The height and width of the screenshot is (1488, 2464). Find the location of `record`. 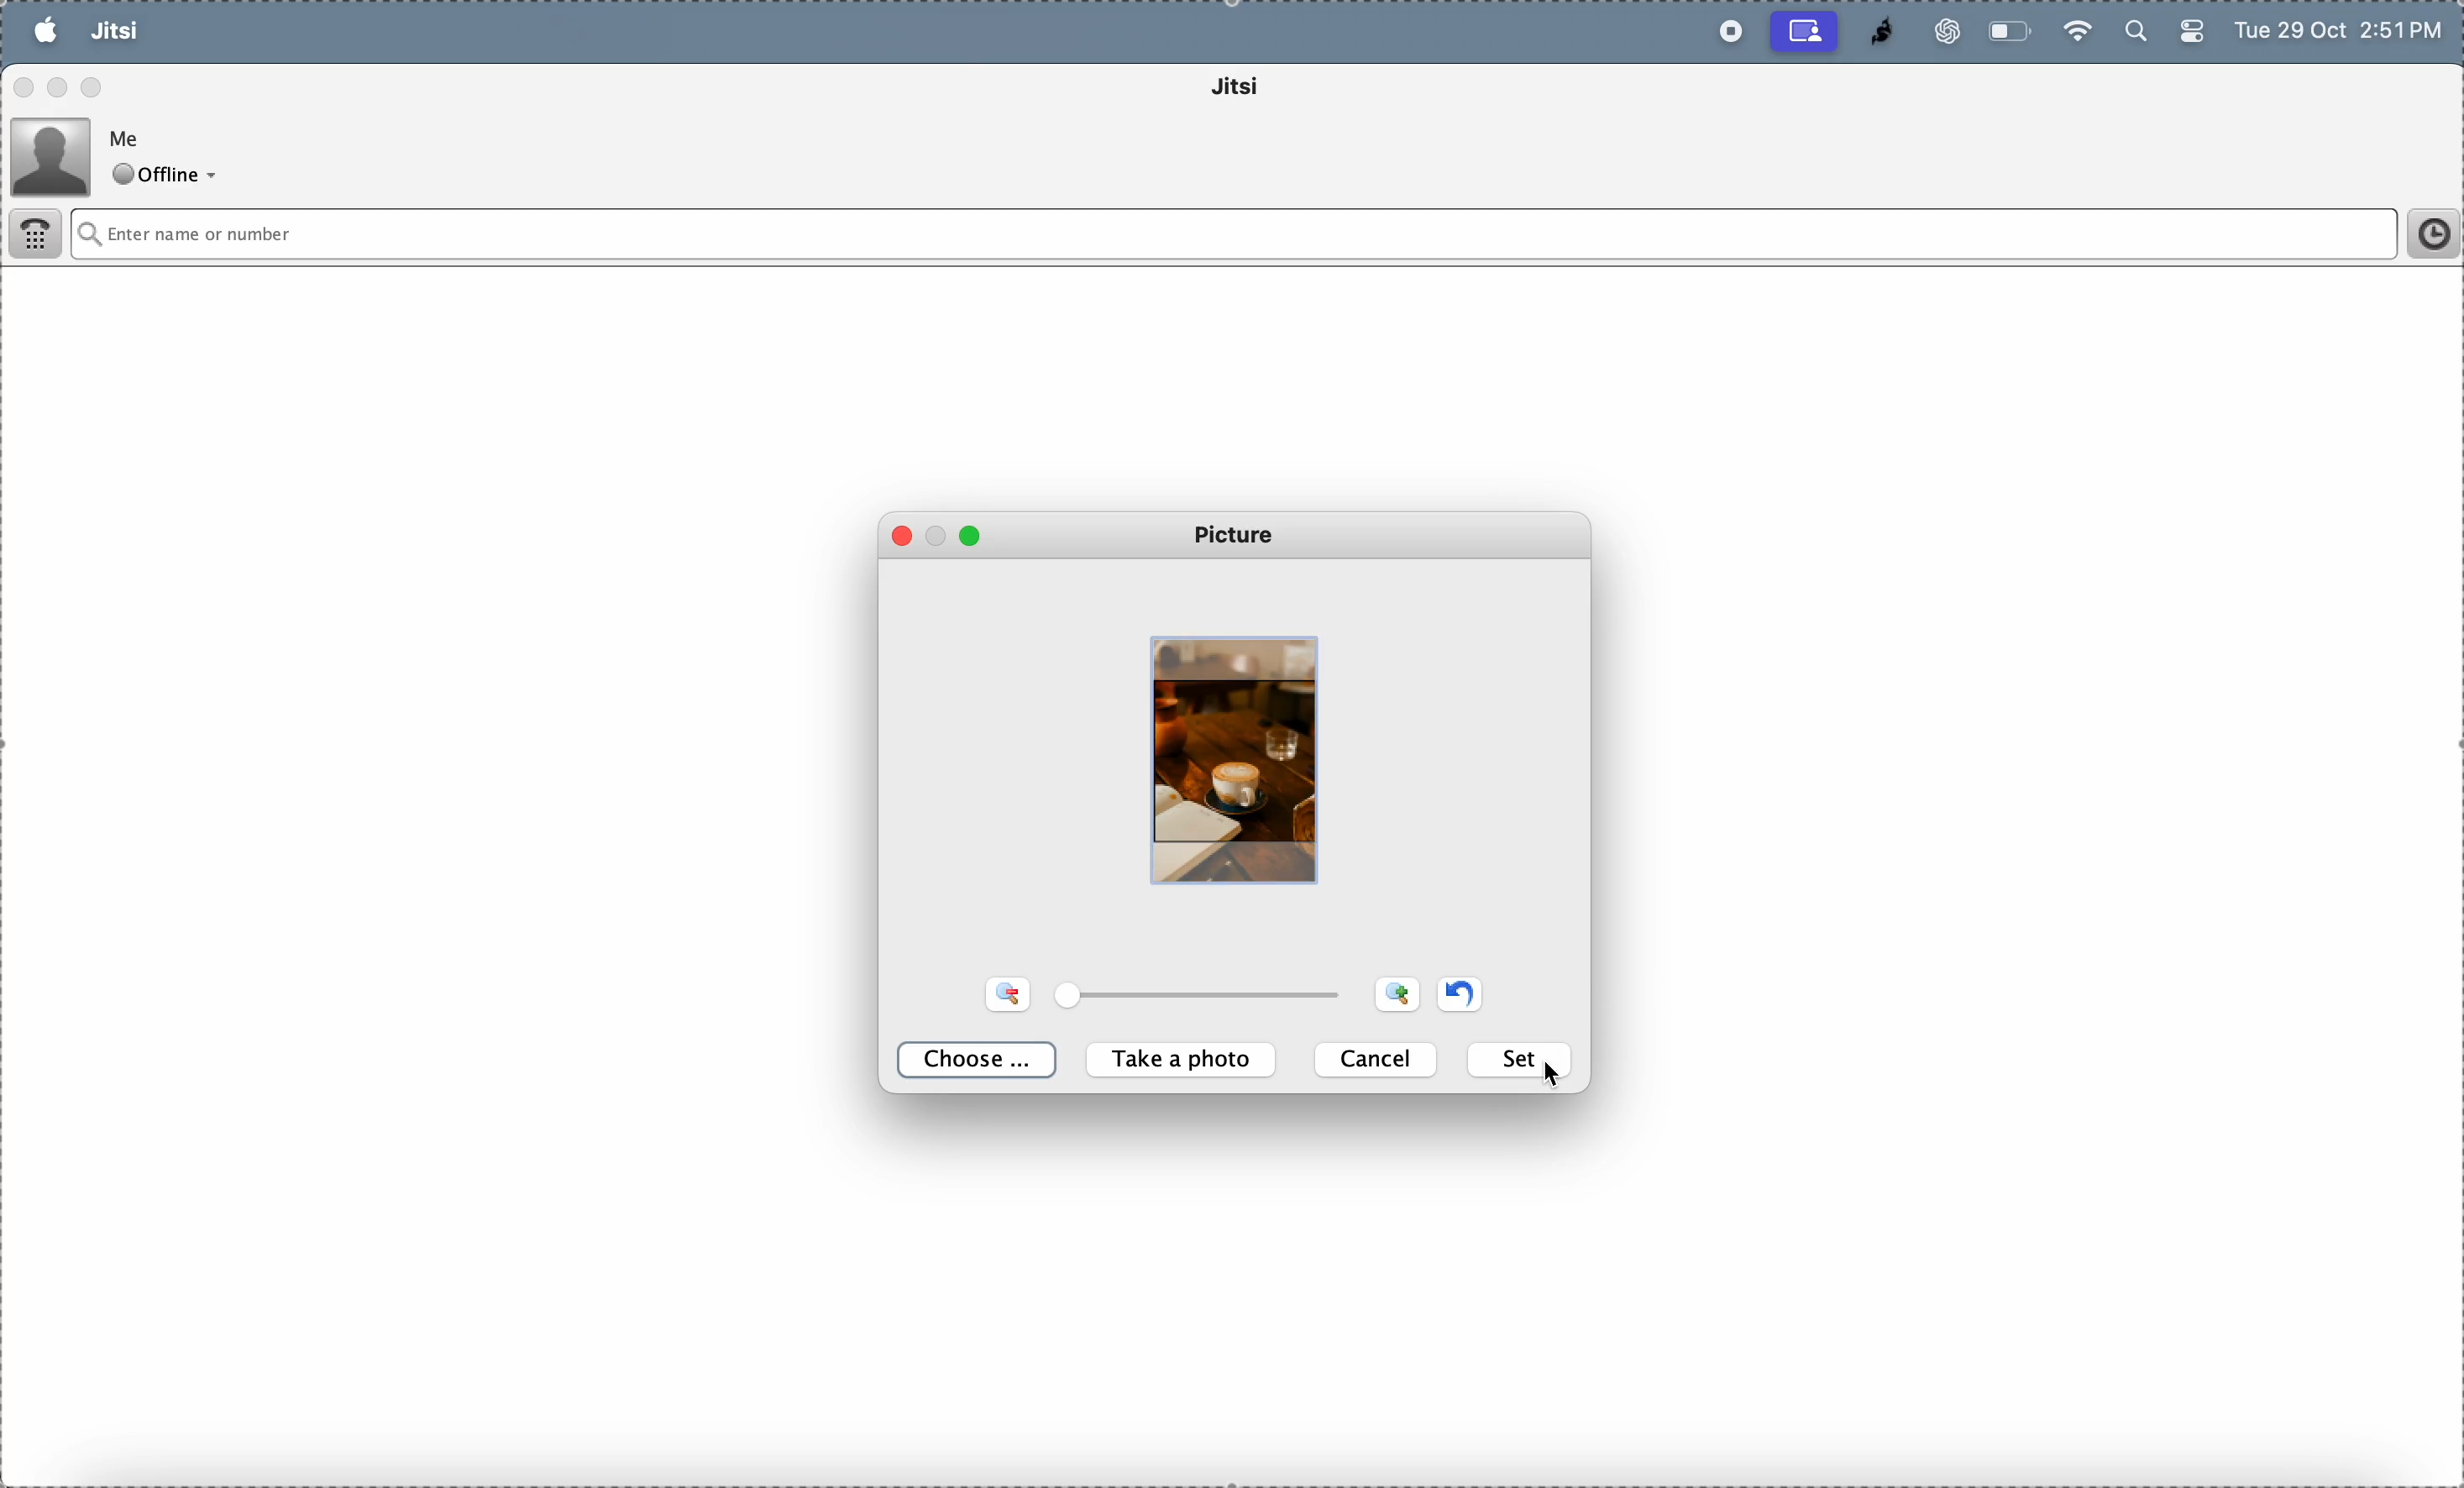

record is located at coordinates (1725, 32).